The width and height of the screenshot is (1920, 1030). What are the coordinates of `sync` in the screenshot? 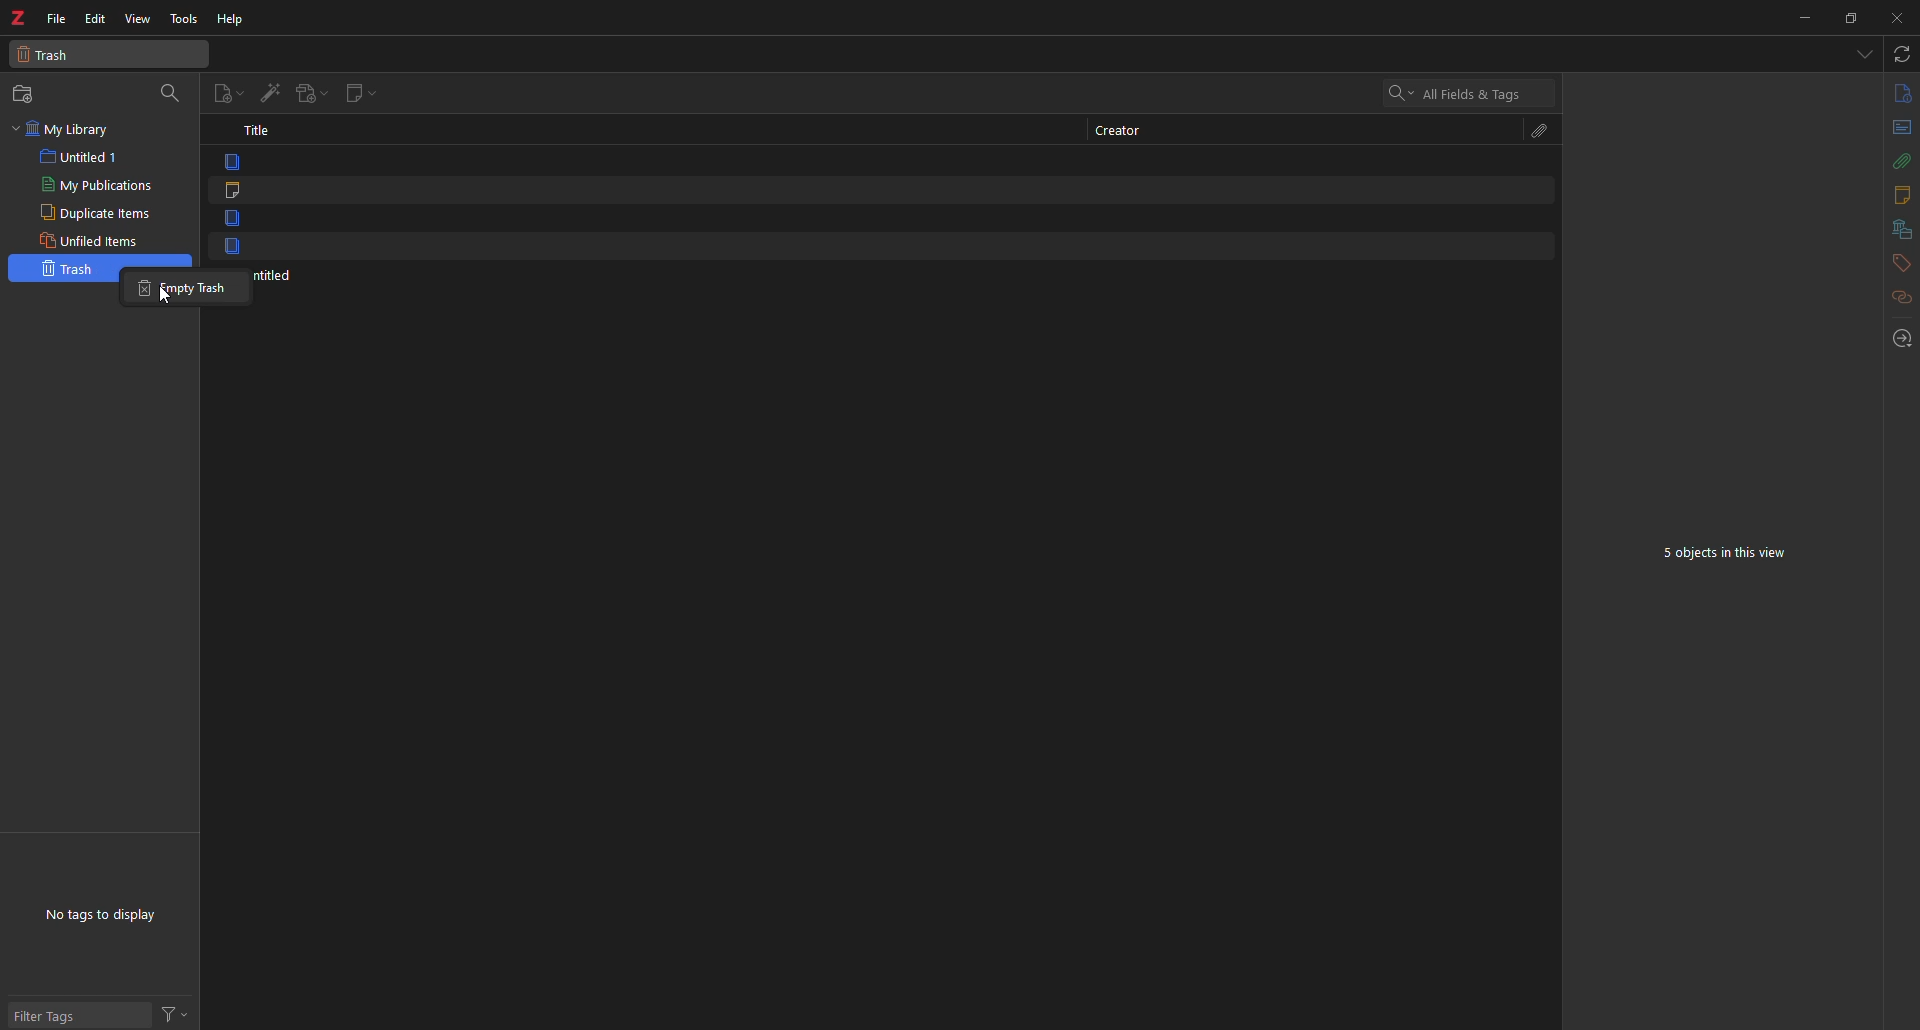 It's located at (1900, 54).